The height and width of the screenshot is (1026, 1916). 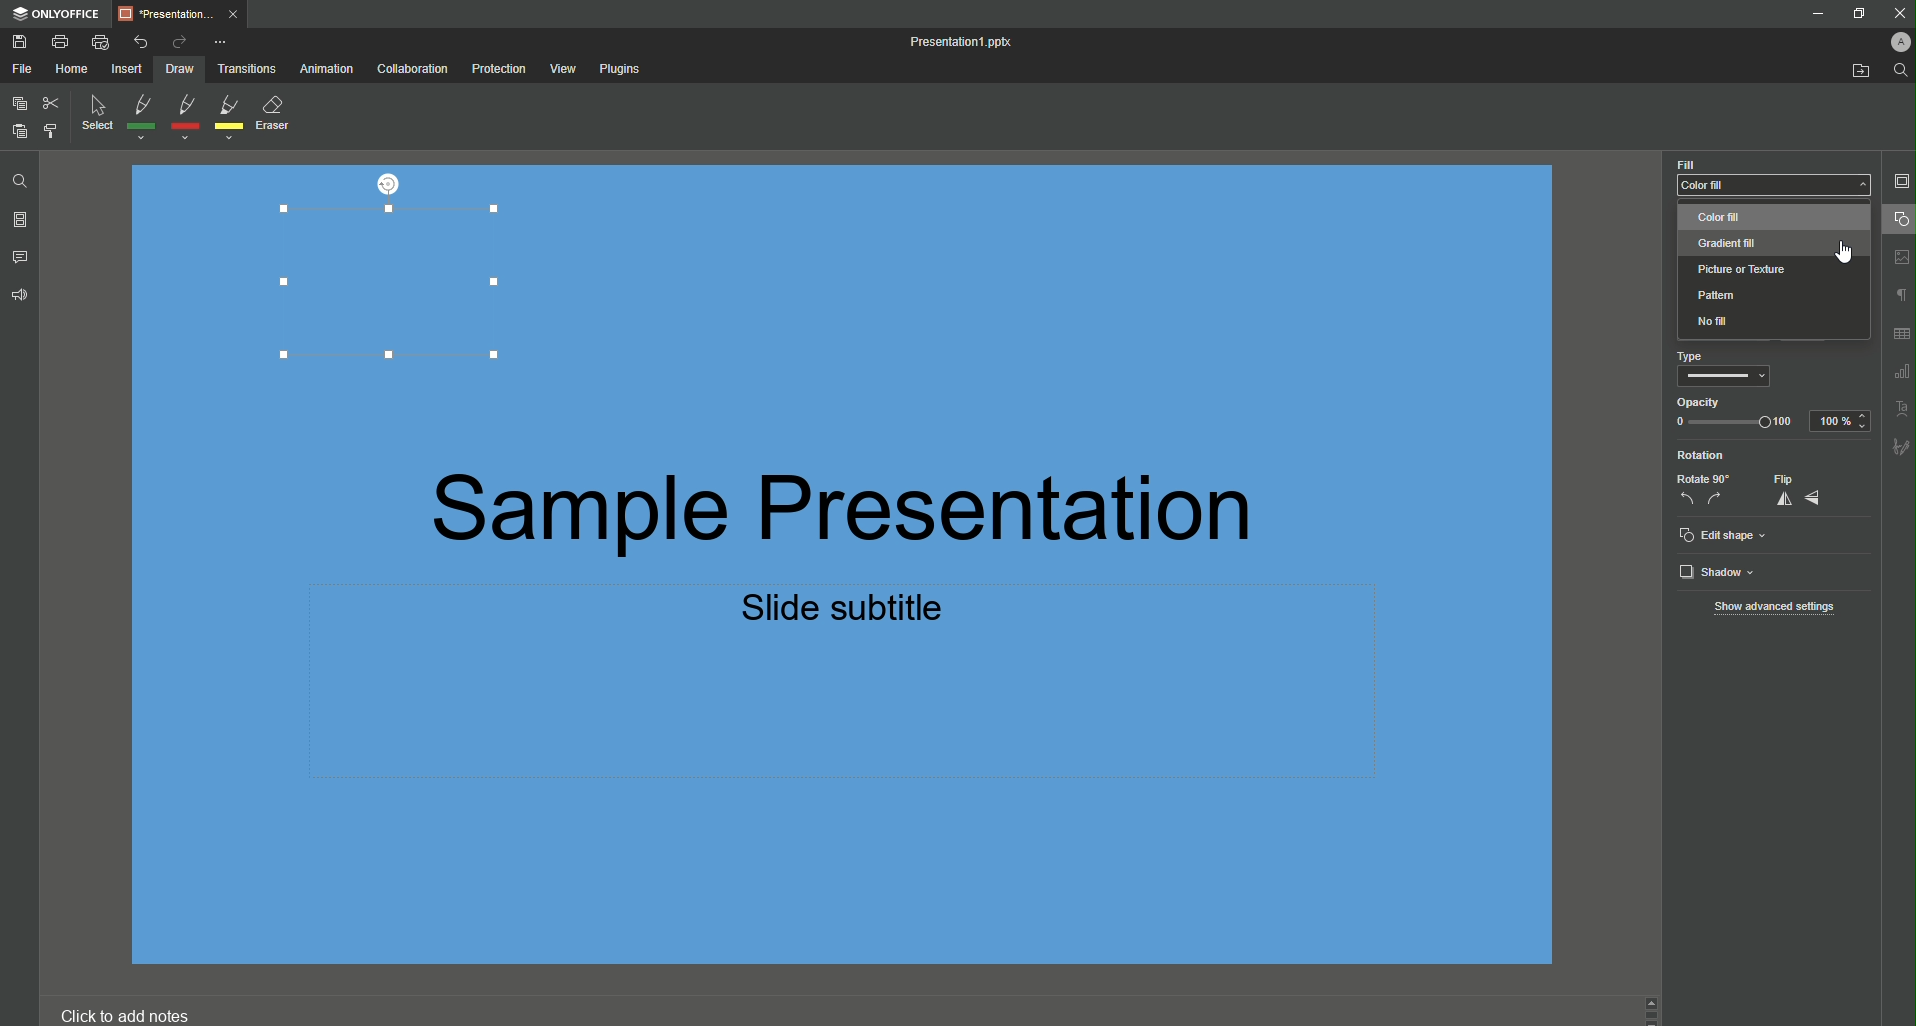 I want to click on Copy, so click(x=17, y=104).